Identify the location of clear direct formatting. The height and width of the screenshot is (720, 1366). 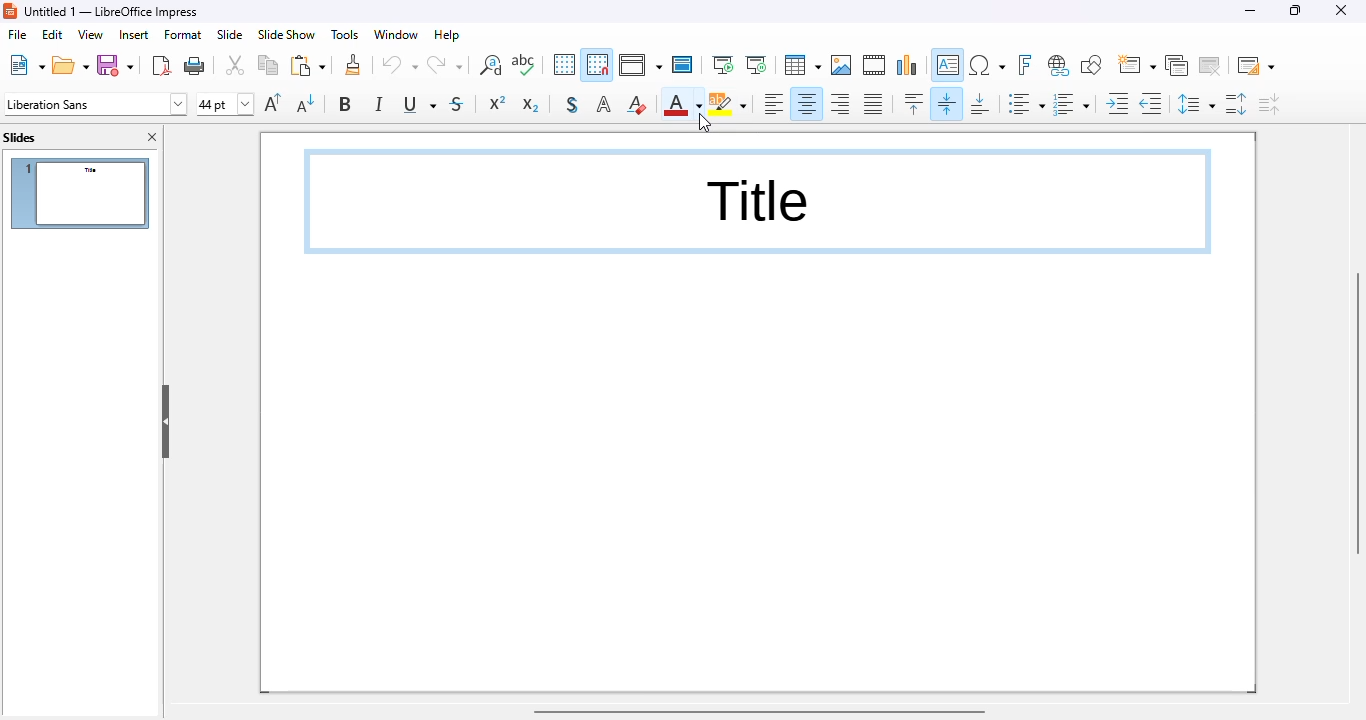
(637, 103).